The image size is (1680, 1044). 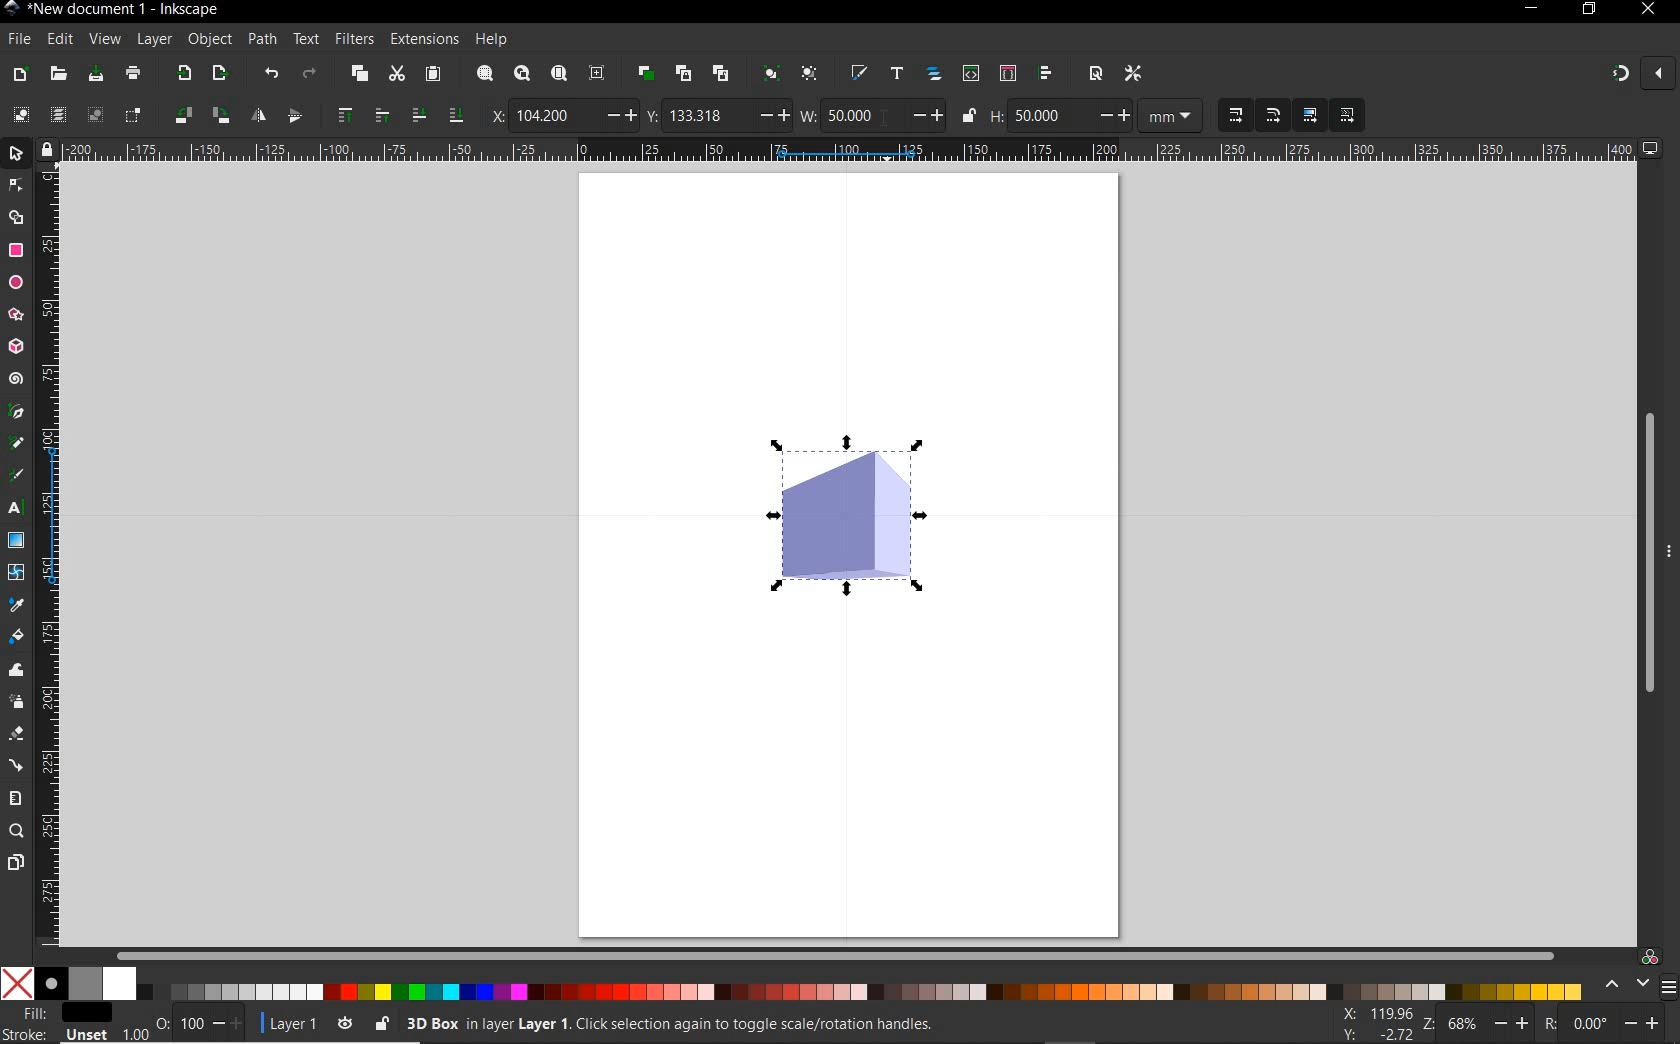 What do you see at coordinates (812, 74) in the screenshot?
I see `ungroup` at bounding box center [812, 74].